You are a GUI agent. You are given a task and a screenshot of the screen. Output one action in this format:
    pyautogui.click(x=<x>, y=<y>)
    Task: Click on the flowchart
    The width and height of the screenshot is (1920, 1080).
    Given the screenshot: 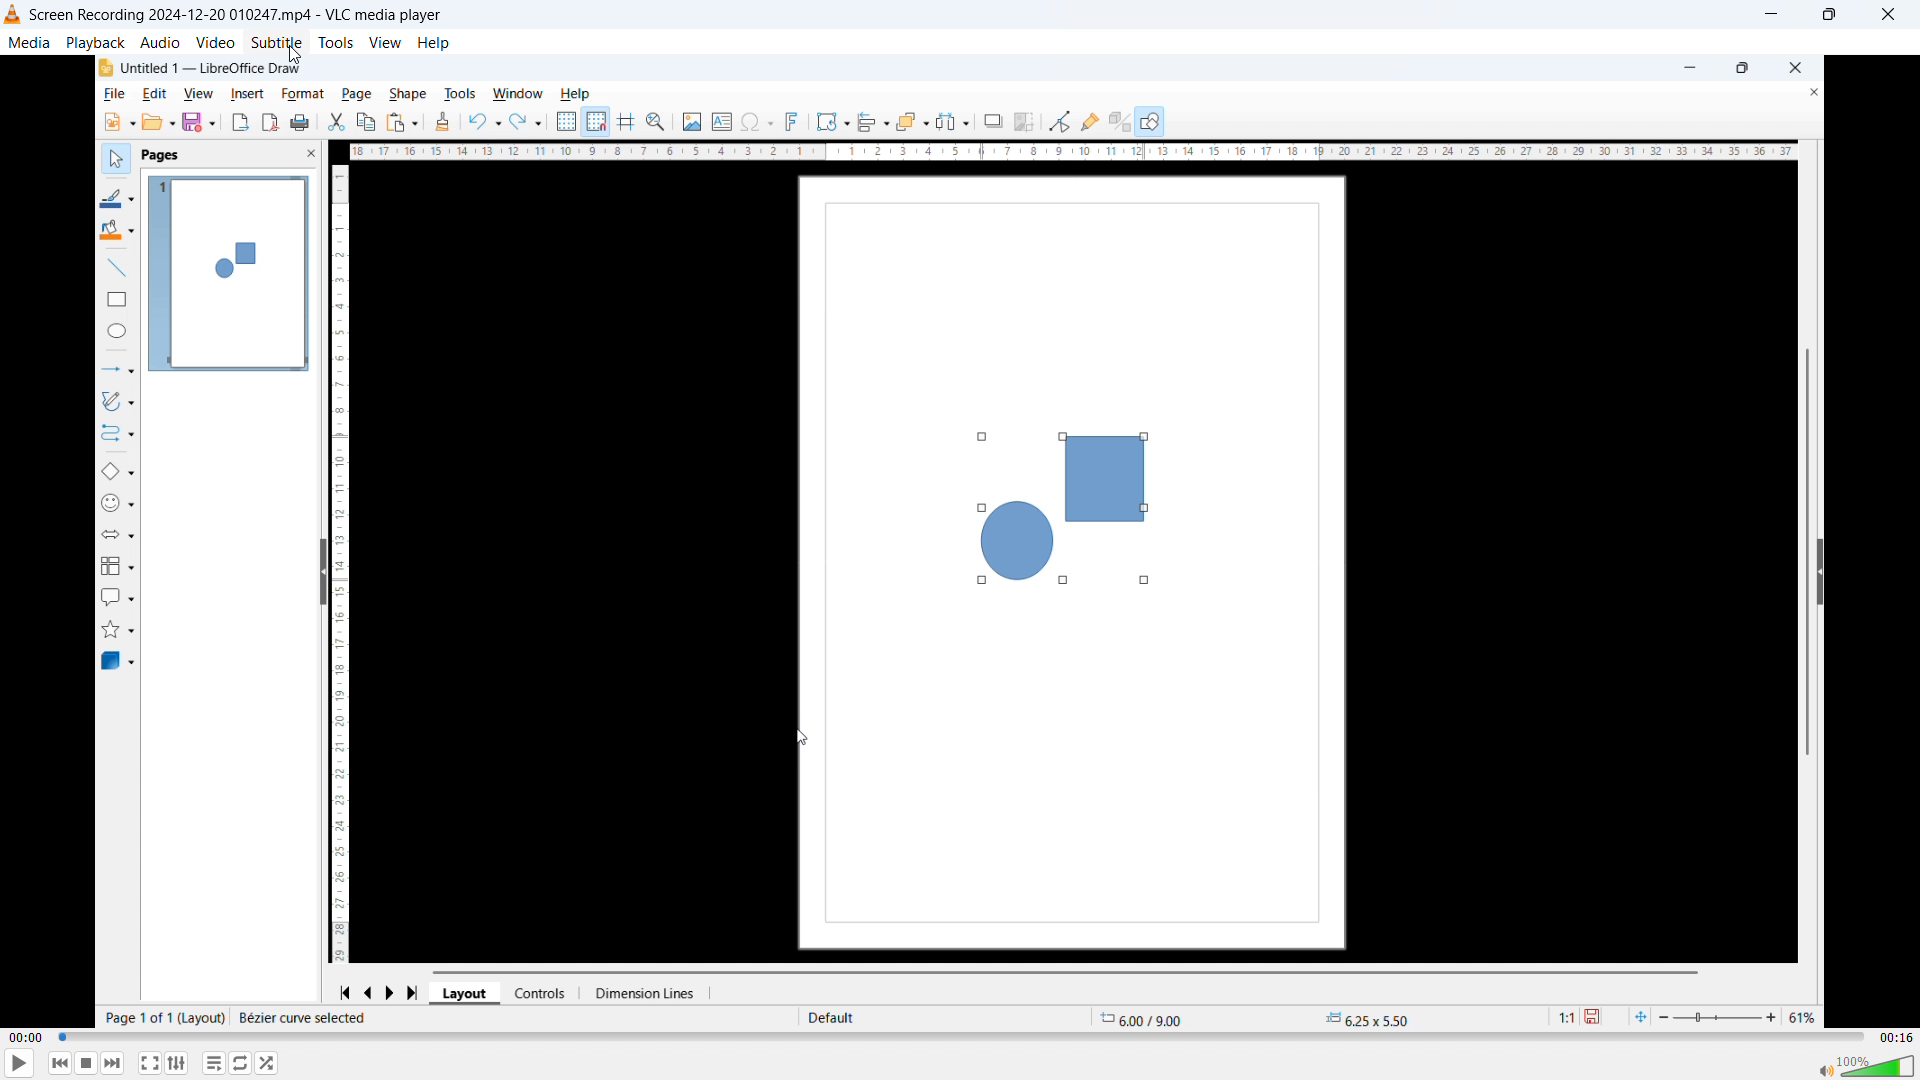 What is the action you would take?
    pyautogui.click(x=118, y=565)
    